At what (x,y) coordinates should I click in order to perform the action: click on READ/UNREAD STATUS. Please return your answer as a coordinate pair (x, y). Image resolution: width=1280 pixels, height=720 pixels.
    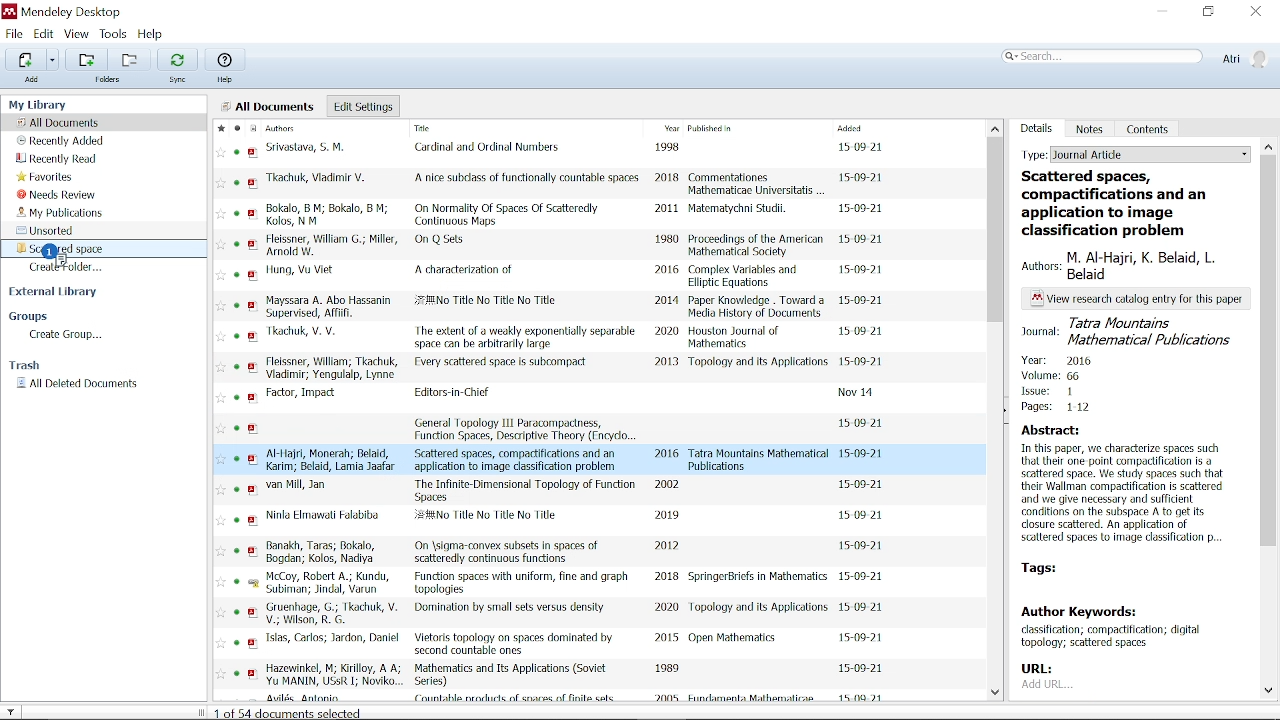
    Looking at the image, I should click on (237, 416).